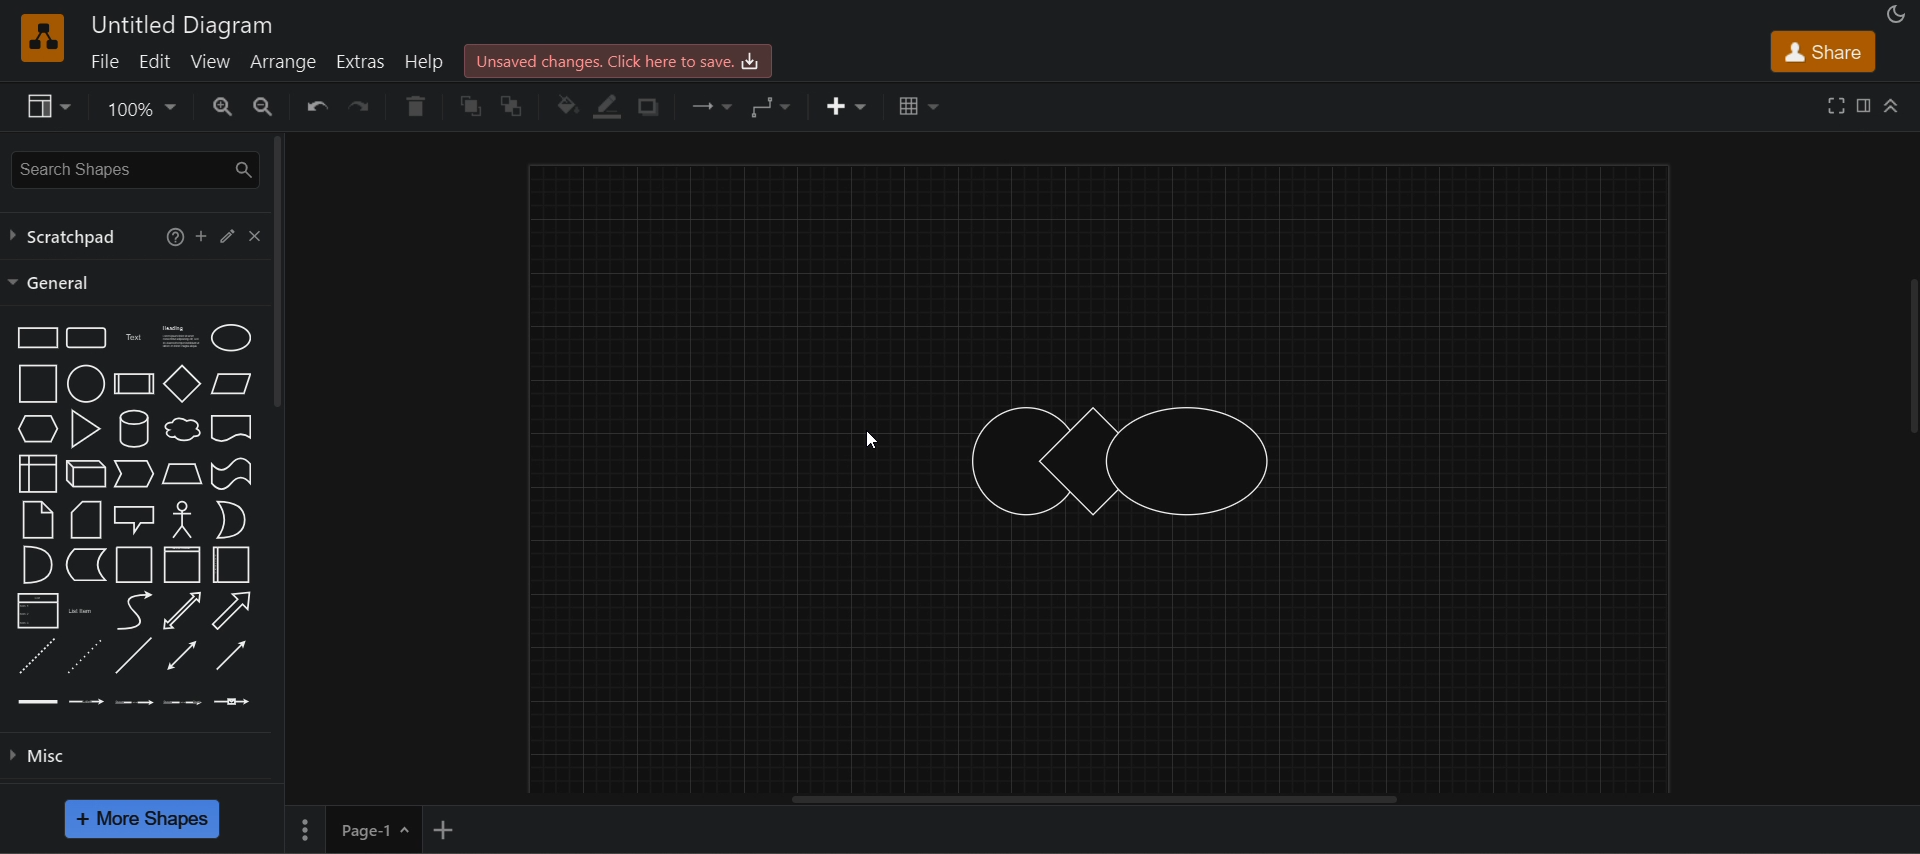 The image size is (1920, 854). What do you see at coordinates (36, 611) in the screenshot?
I see `list` at bounding box center [36, 611].